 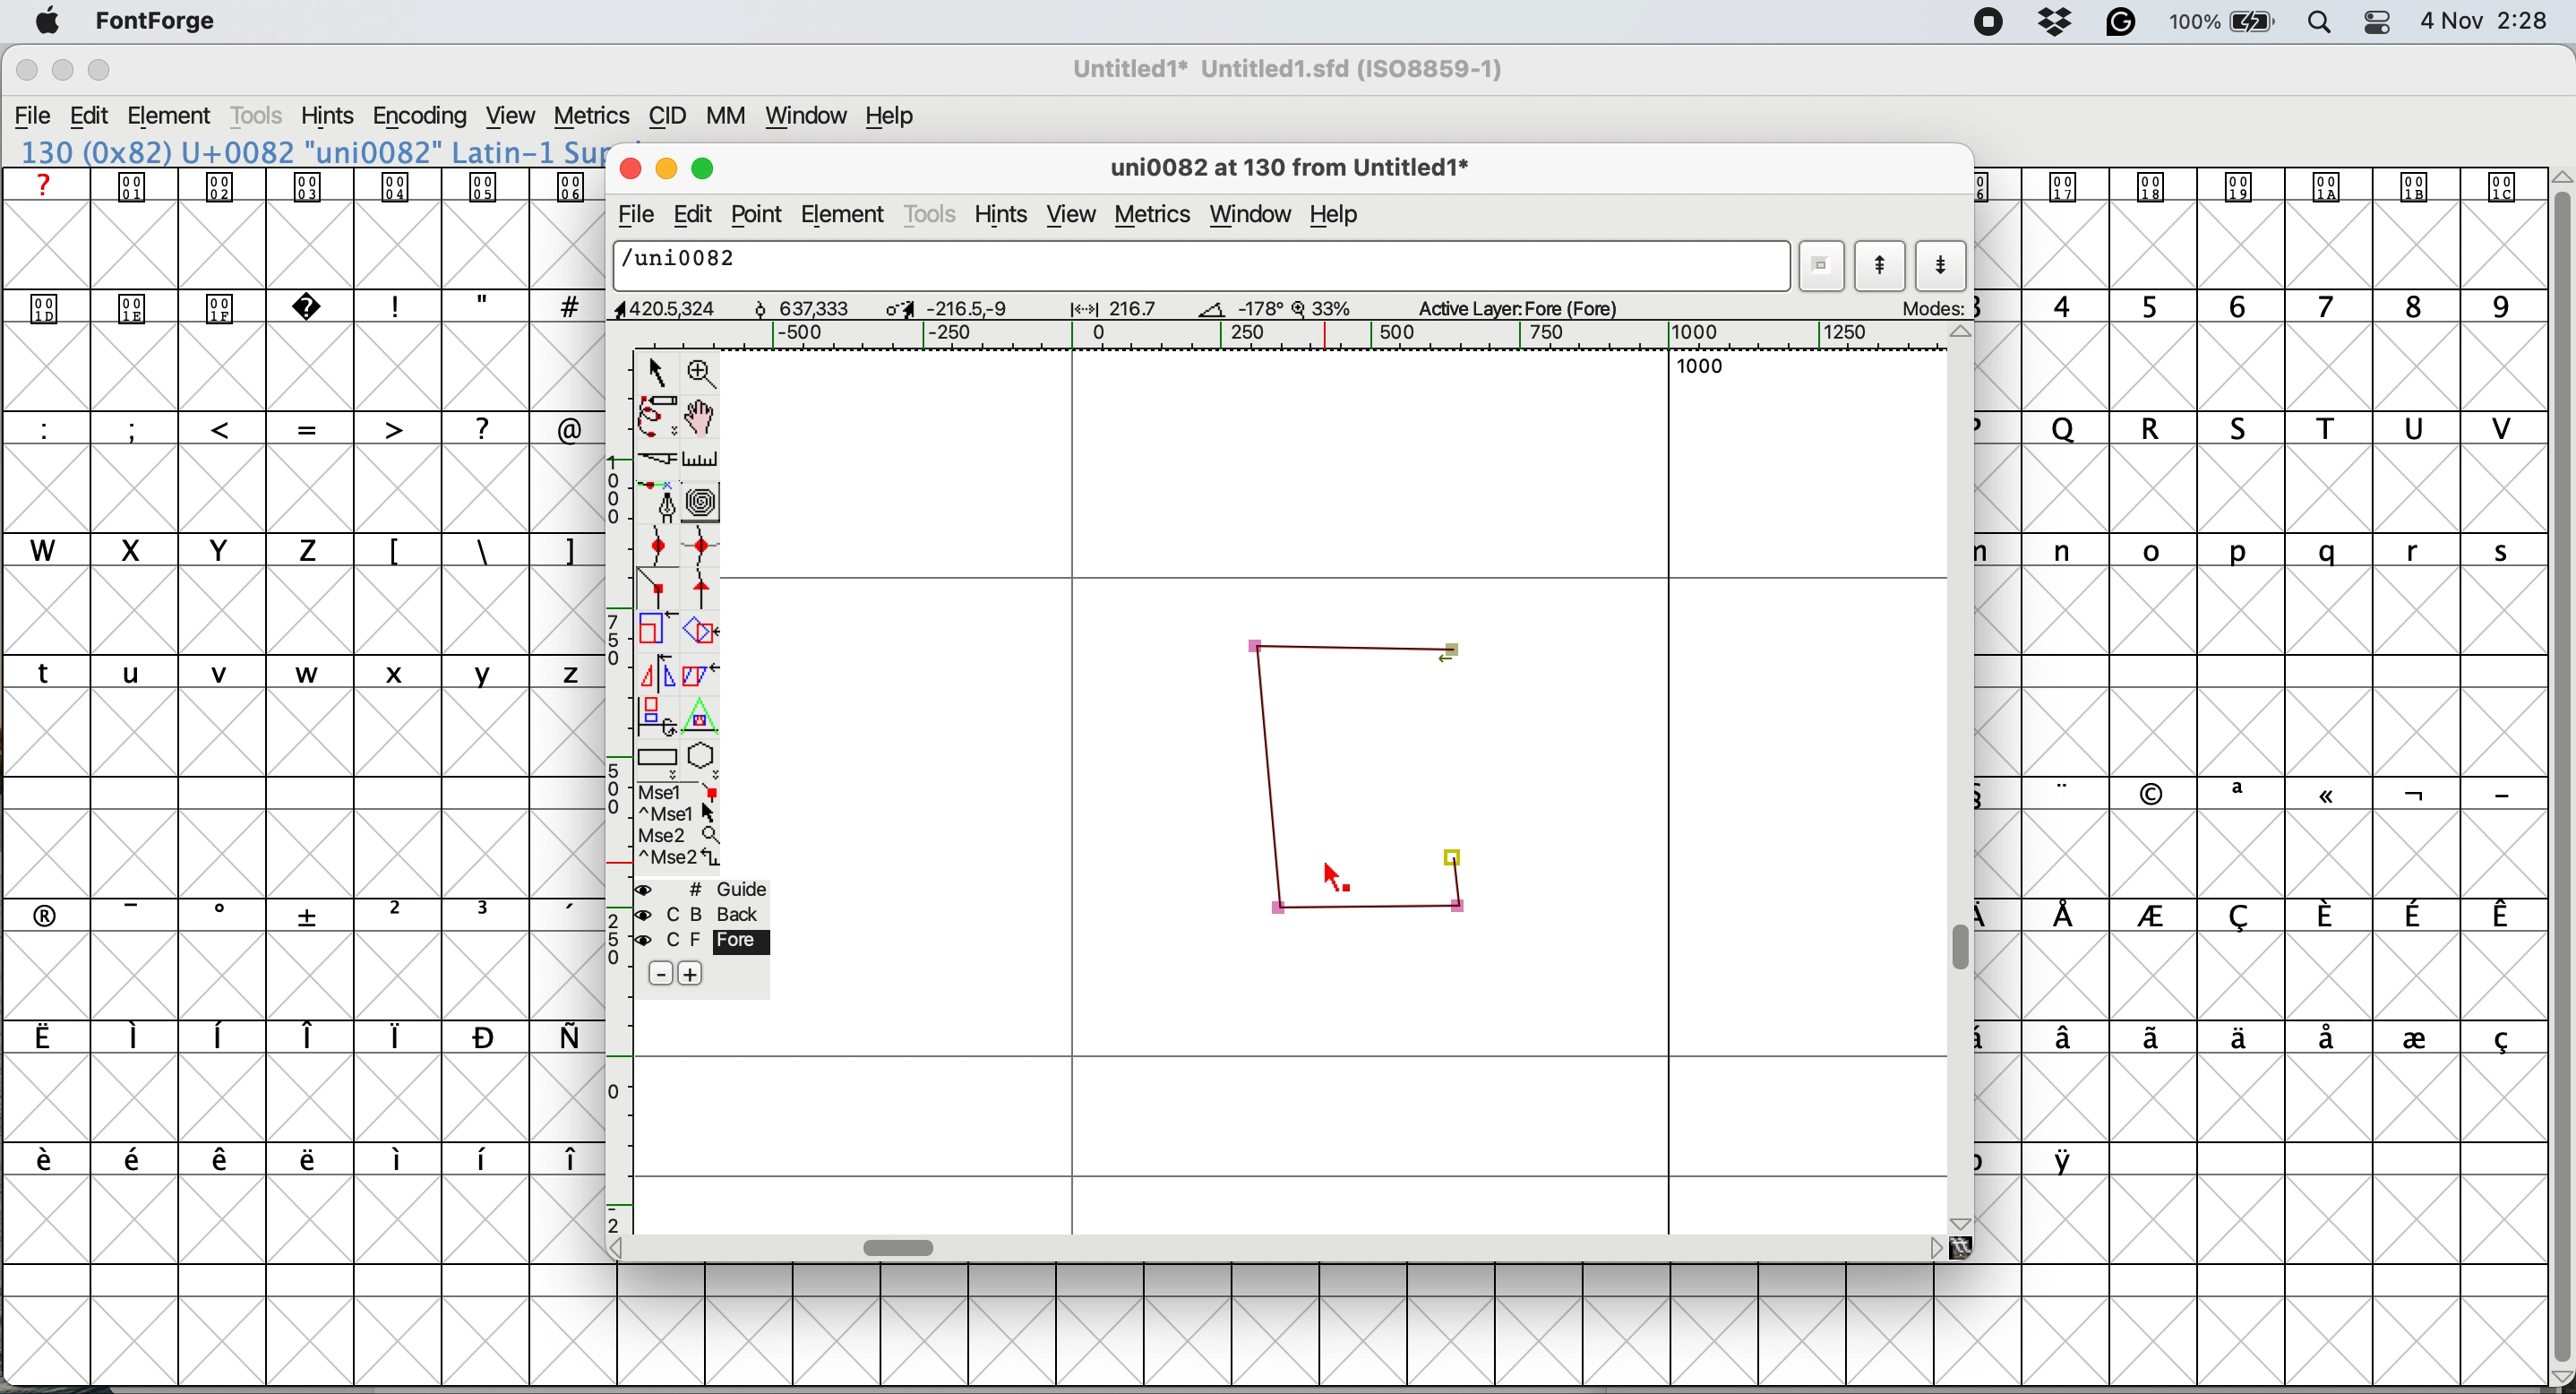 What do you see at coordinates (308, 186) in the screenshot?
I see `symbols` at bounding box center [308, 186].